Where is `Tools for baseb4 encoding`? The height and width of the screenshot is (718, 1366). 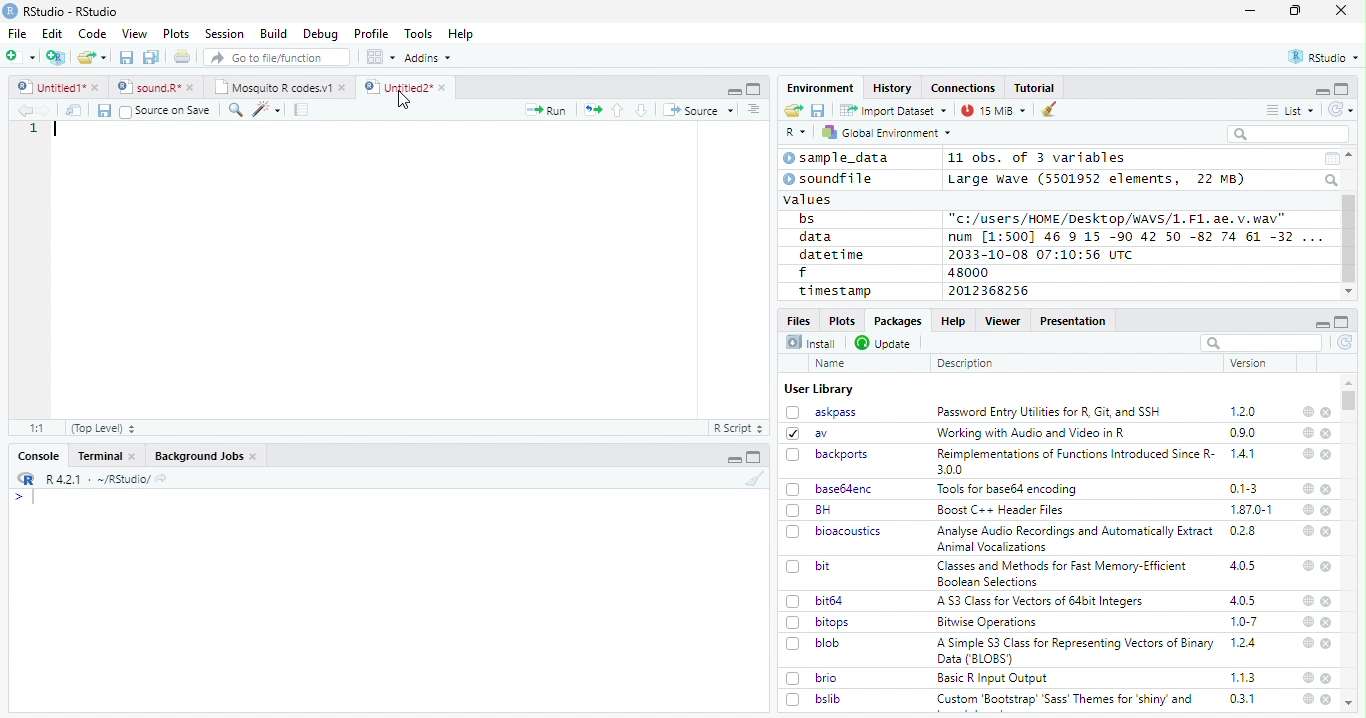
Tools for baseb4 encoding is located at coordinates (1009, 489).